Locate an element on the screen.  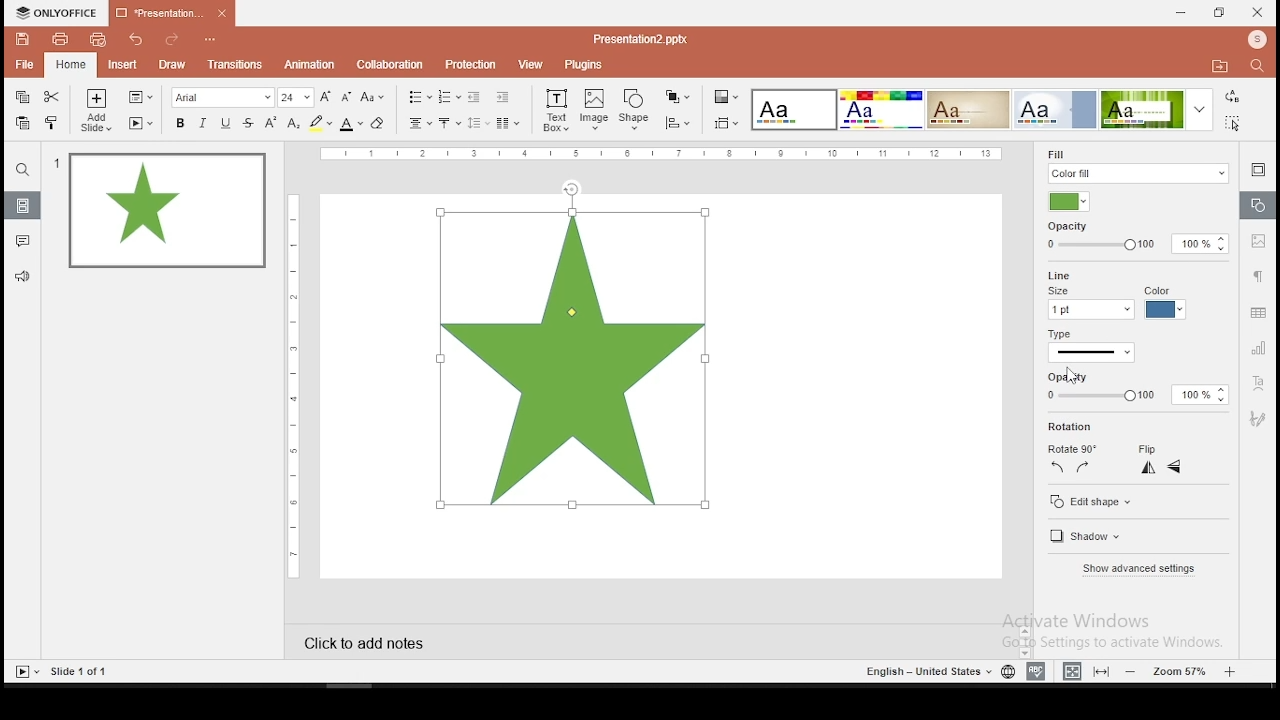
font color is located at coordinates (351, 124).